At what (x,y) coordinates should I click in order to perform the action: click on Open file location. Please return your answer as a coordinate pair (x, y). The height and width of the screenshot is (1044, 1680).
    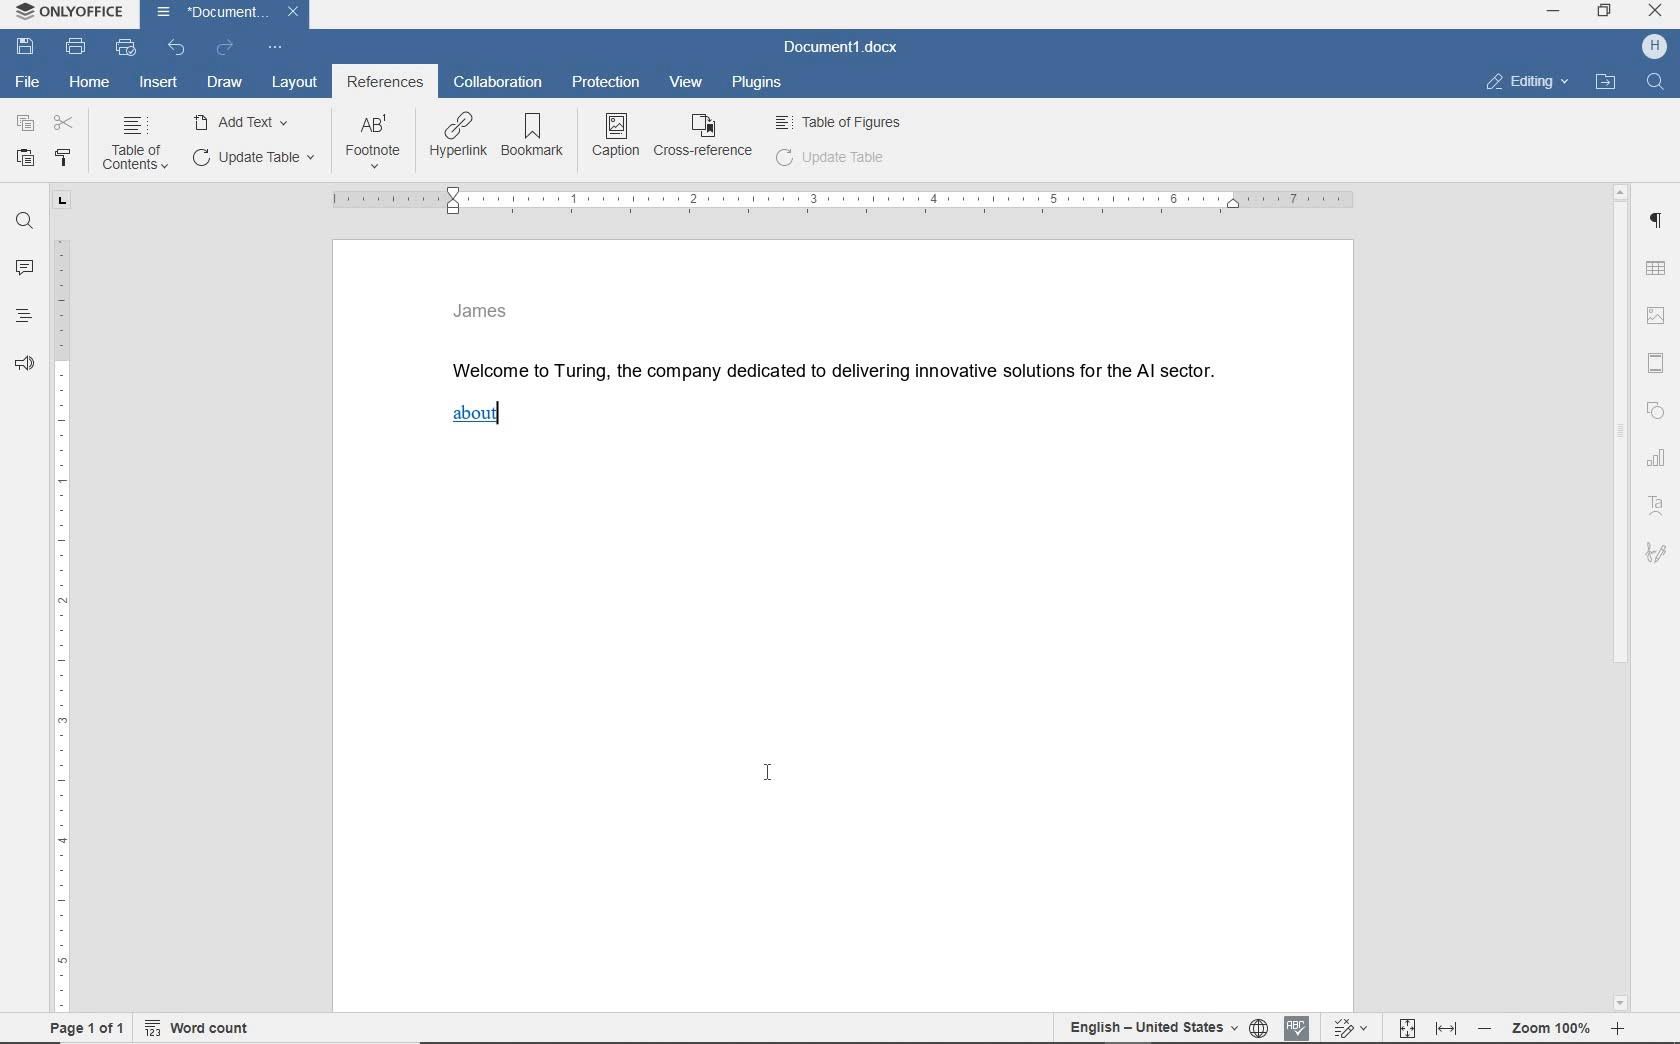
    Looking at the image, I should click on (1612, 78).